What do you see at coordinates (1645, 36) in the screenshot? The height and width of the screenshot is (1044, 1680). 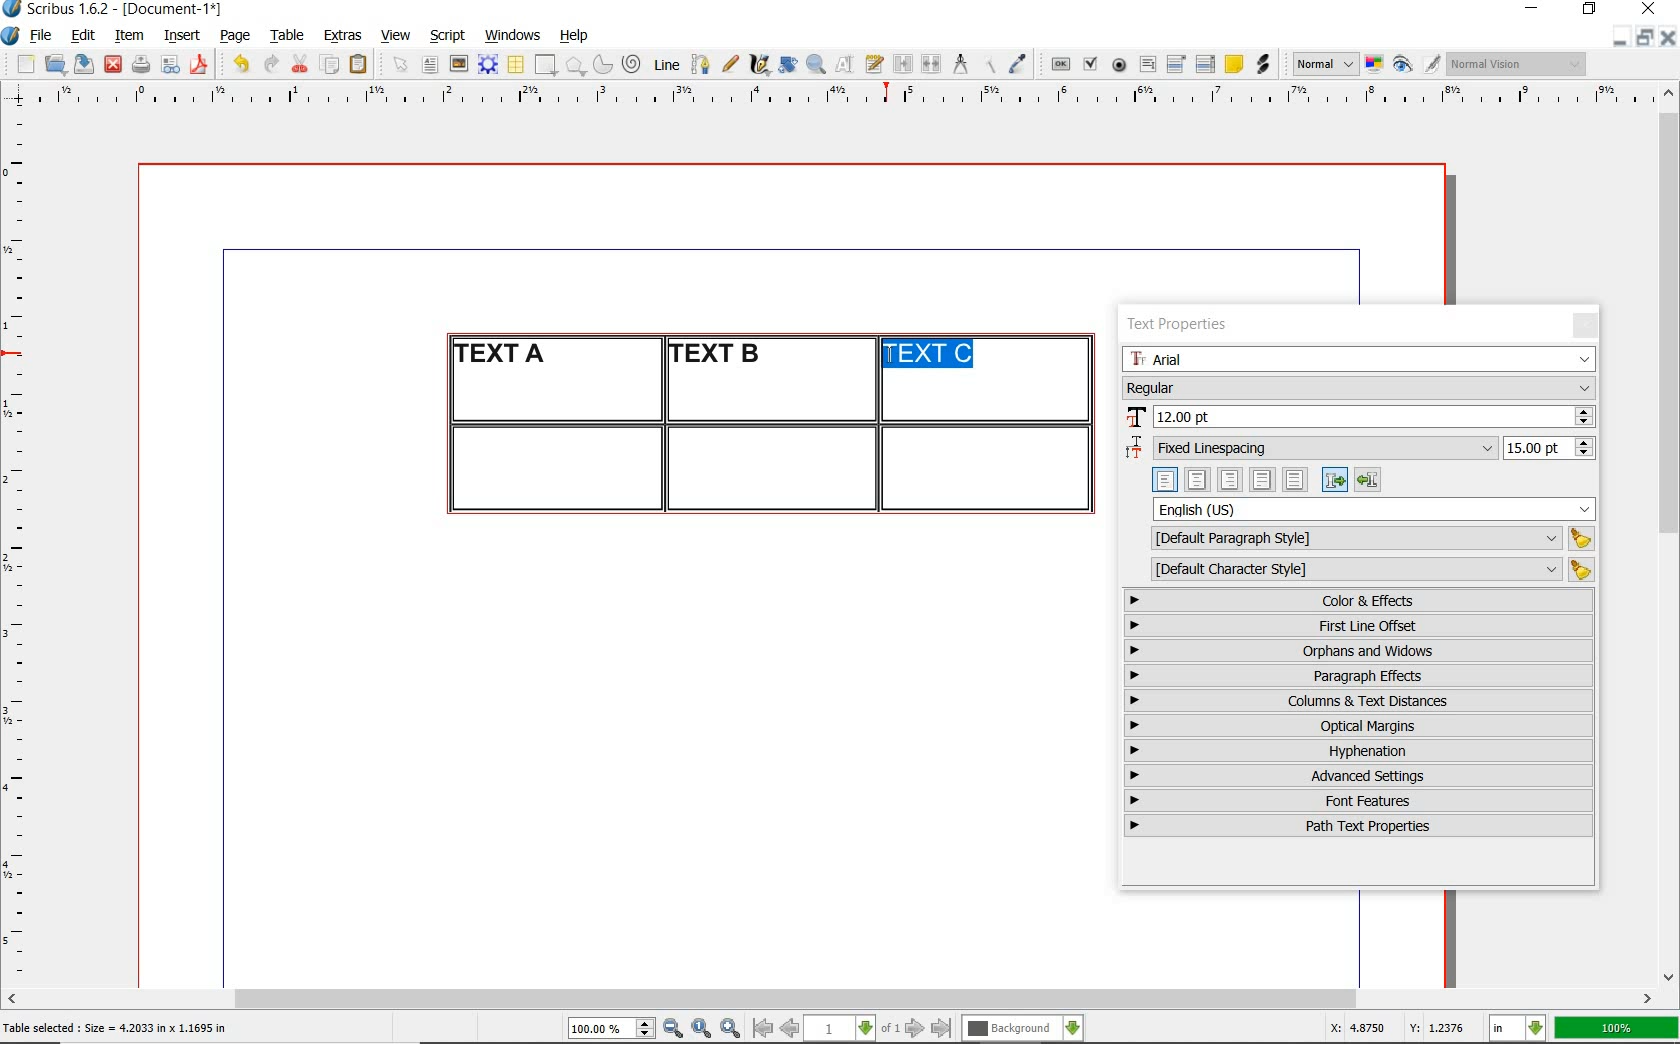 I see `restore` at bounding box center [1645, 36].